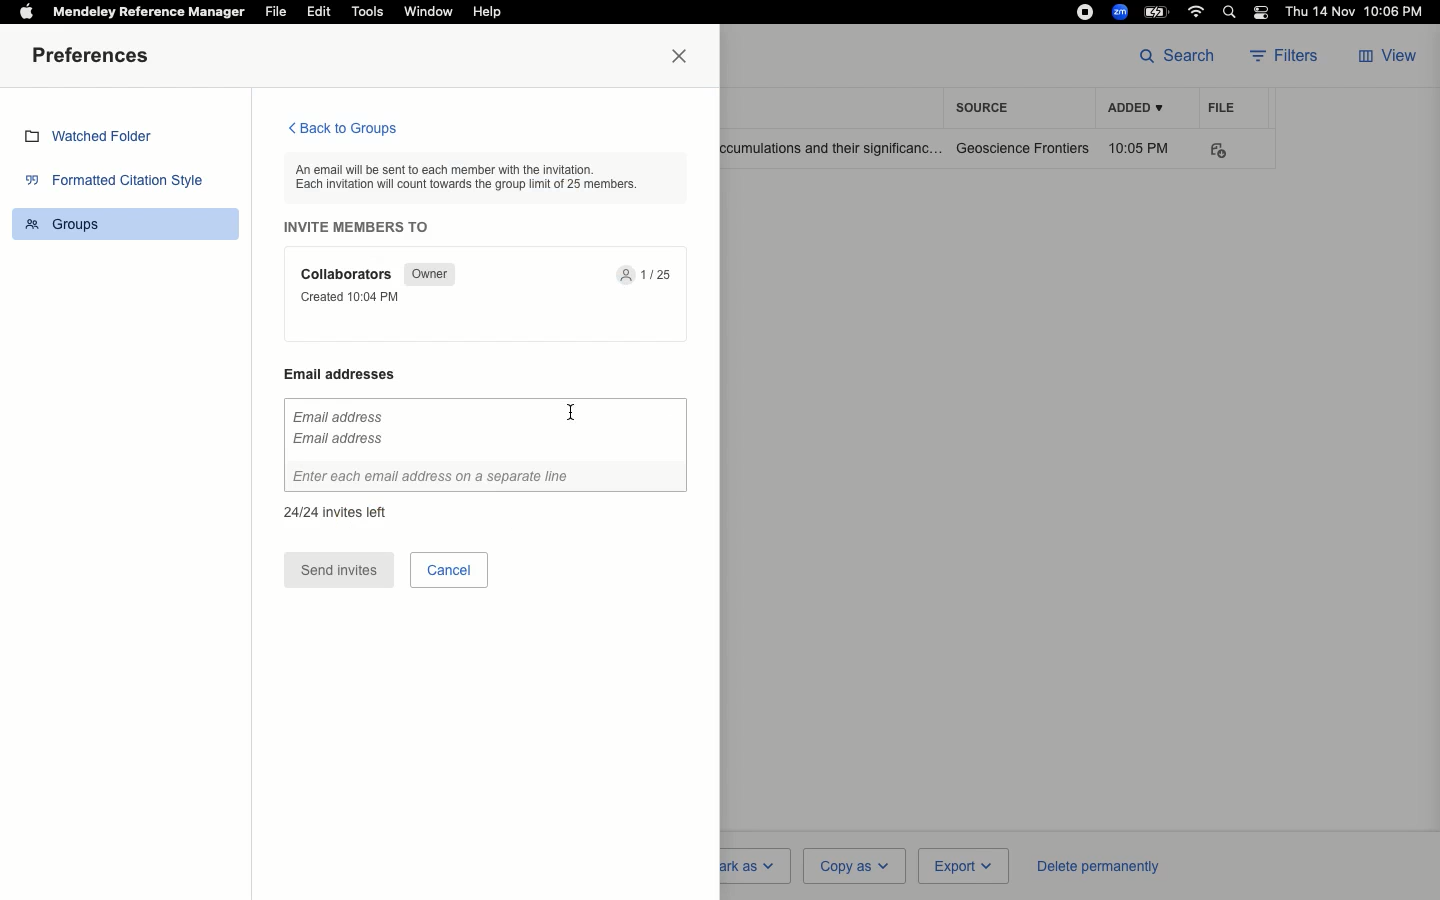 The height and width of the screenshot is (900, 1440). Describe the element at coordinates (853, 865) in the screenshot. I see `Copy as` at that location.